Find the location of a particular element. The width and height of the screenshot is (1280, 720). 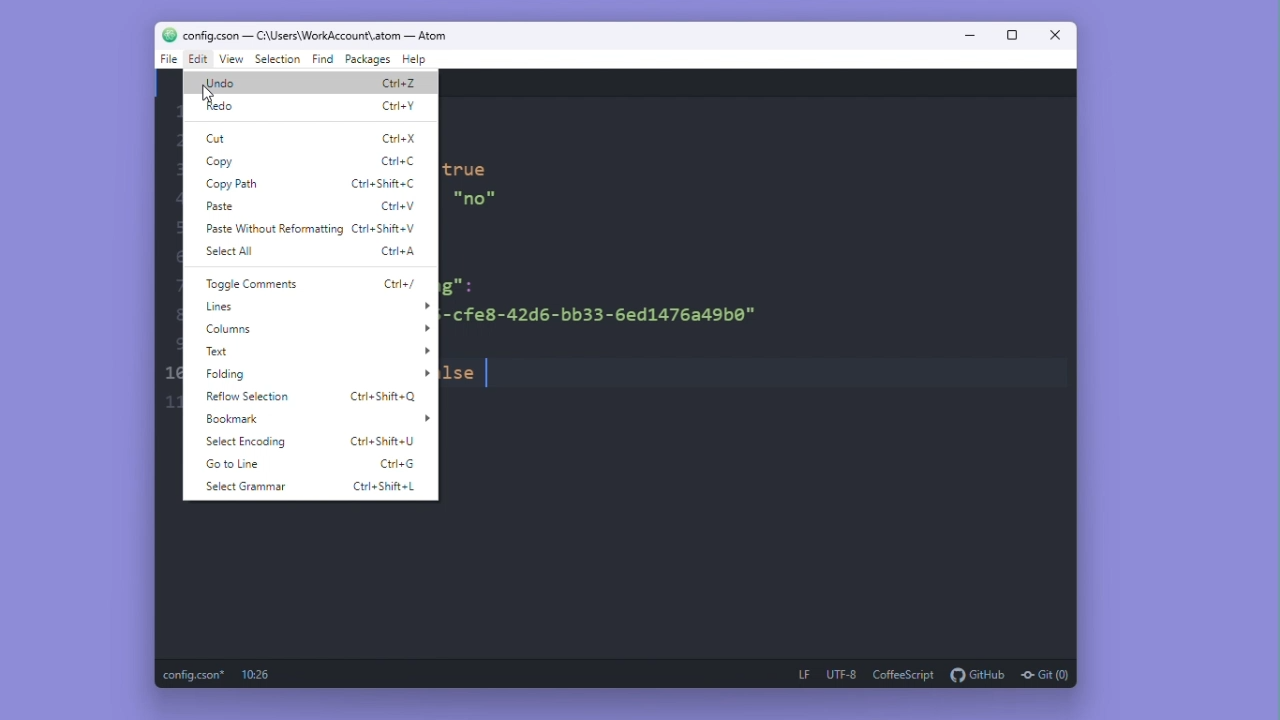

UTF-8 is located at coordinates (841, 675).